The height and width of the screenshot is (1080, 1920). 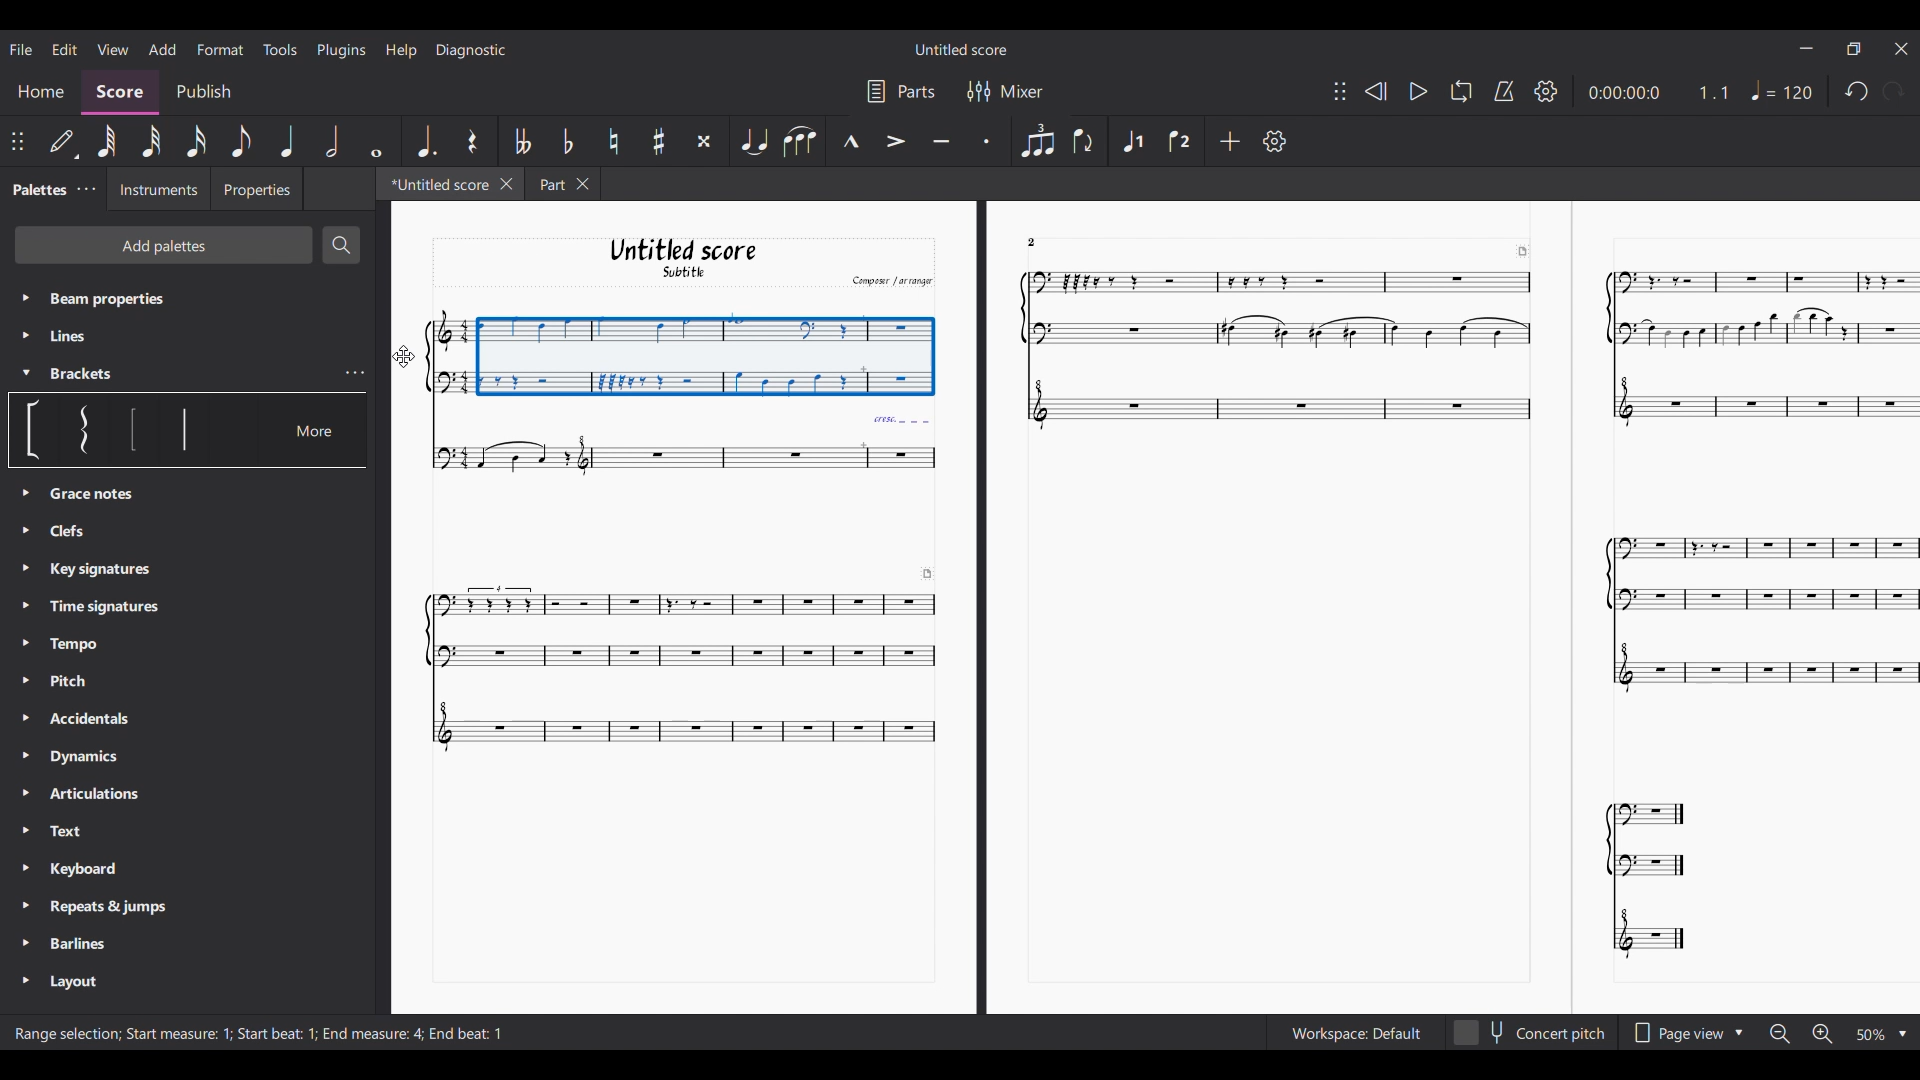 I want to click on , so click(x=875, y=89).